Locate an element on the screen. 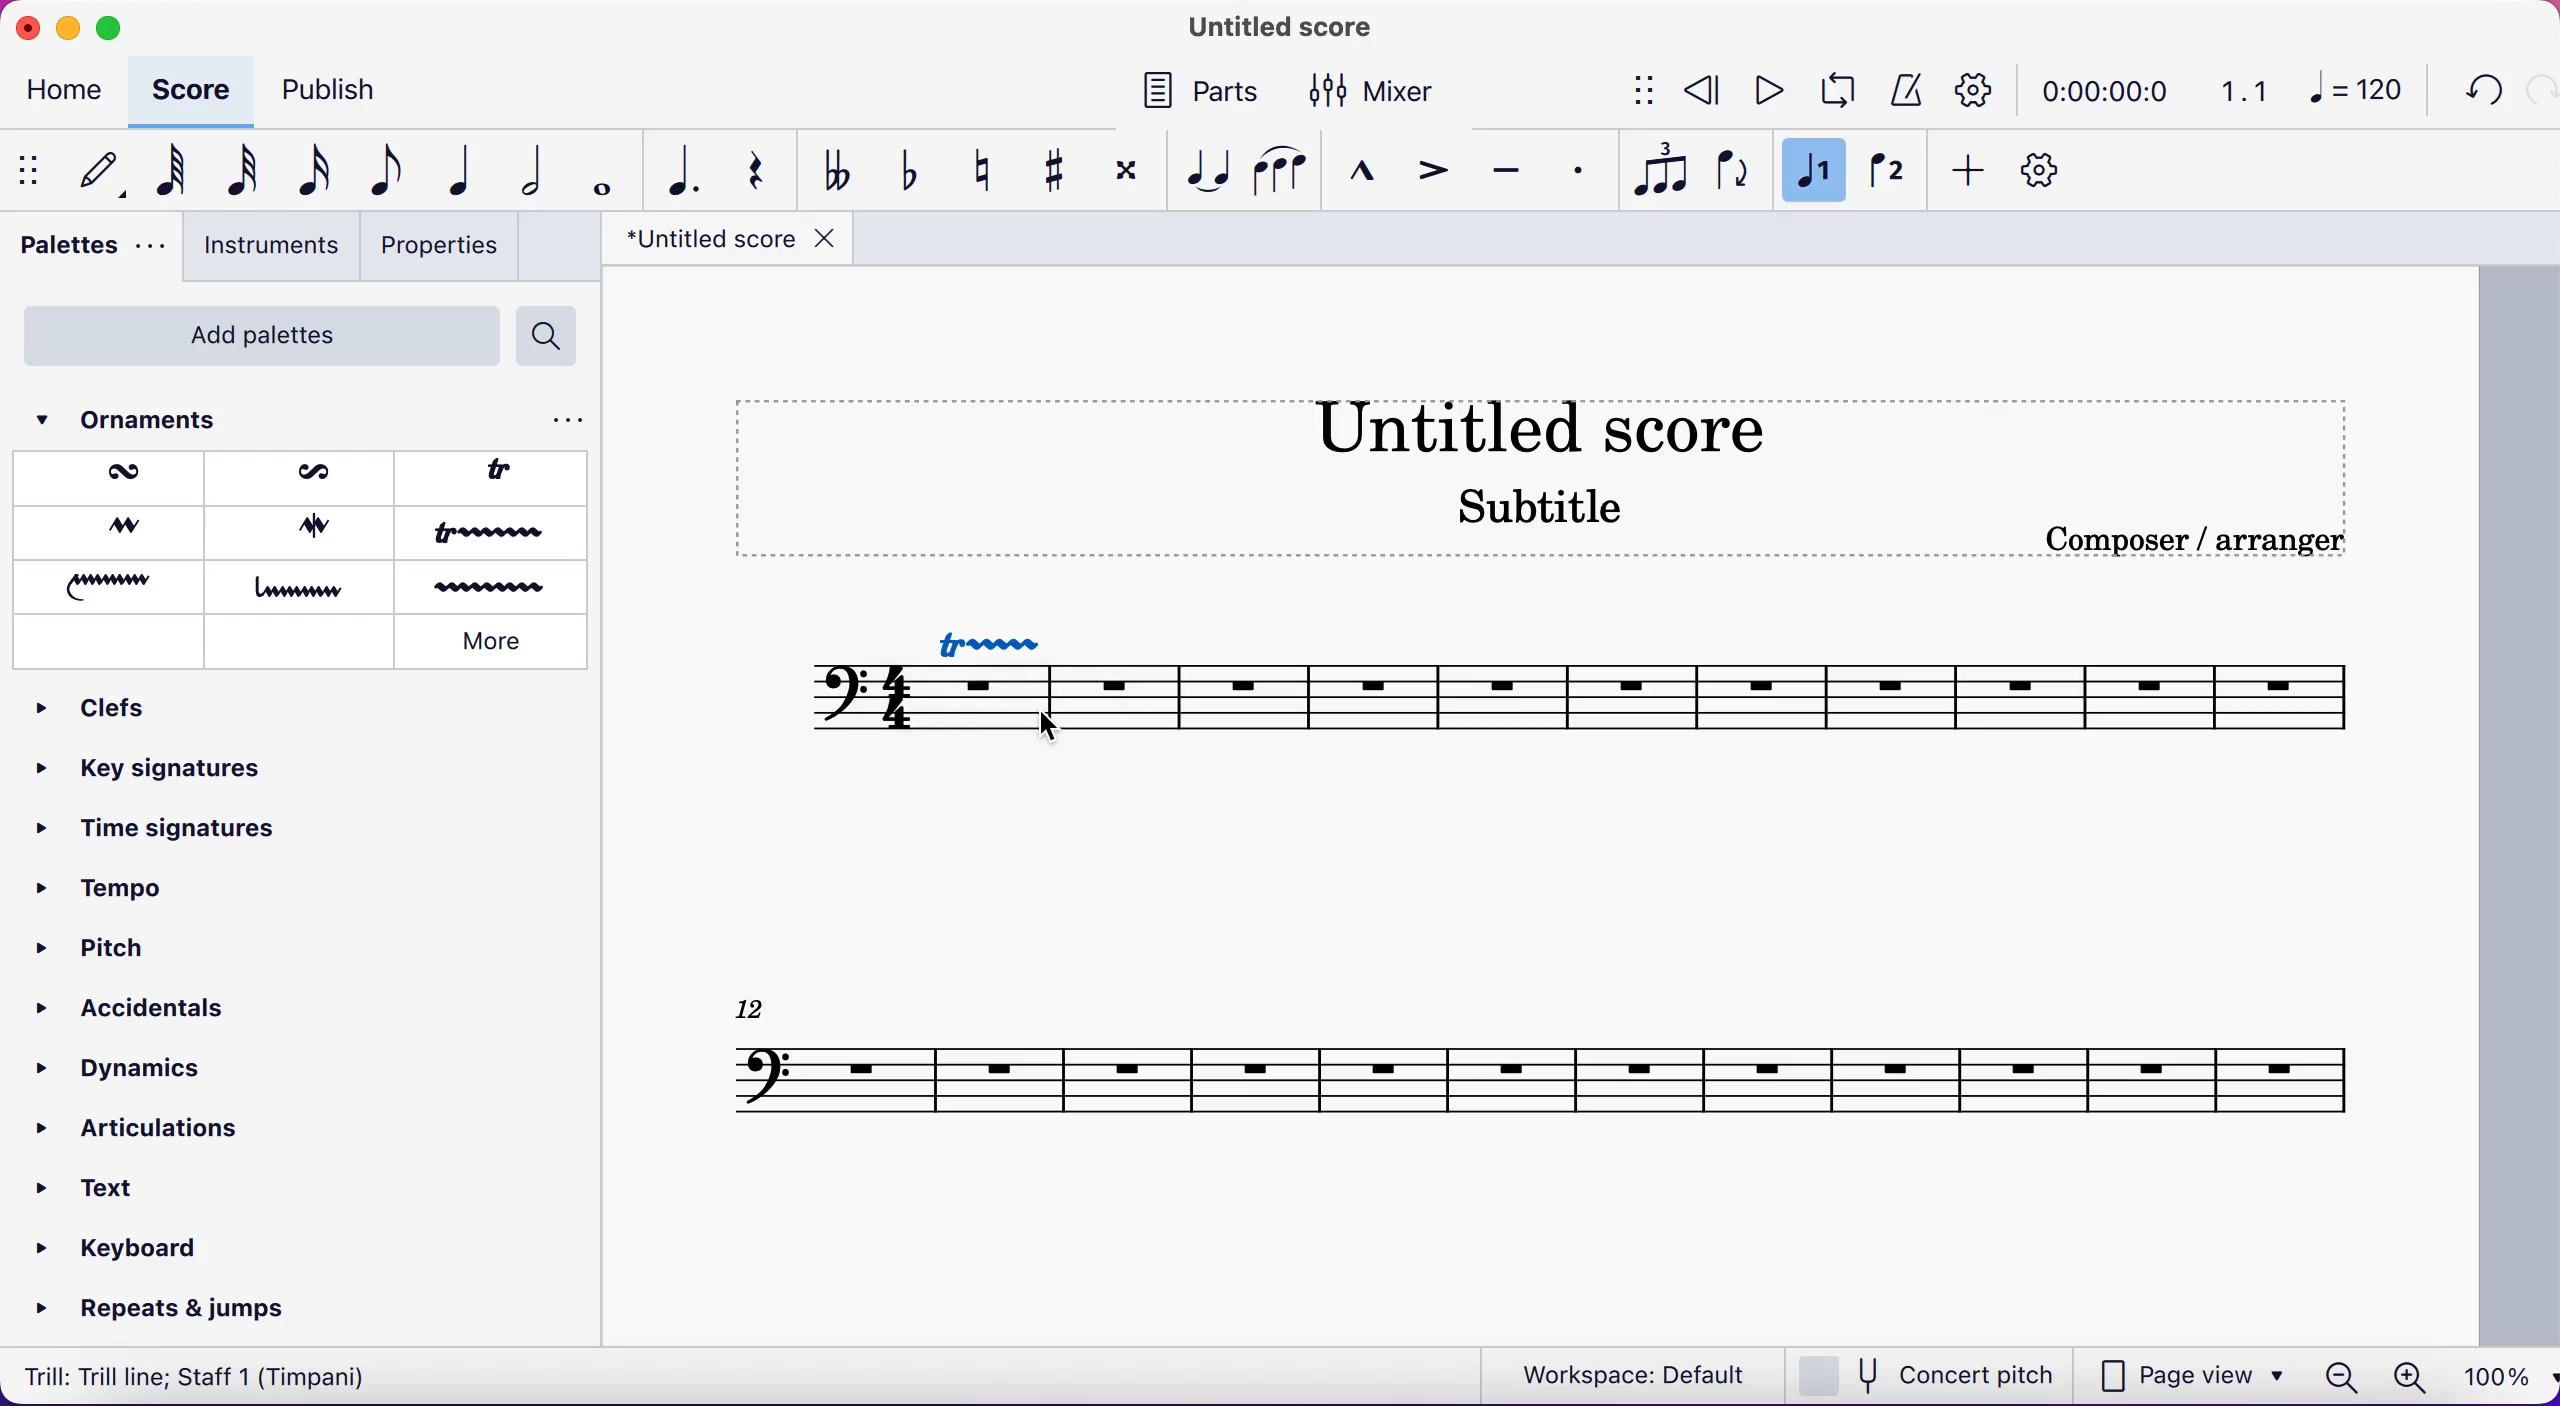 This screenshot has width=2560, height=1406. rest is located at coordinates (755, 170).